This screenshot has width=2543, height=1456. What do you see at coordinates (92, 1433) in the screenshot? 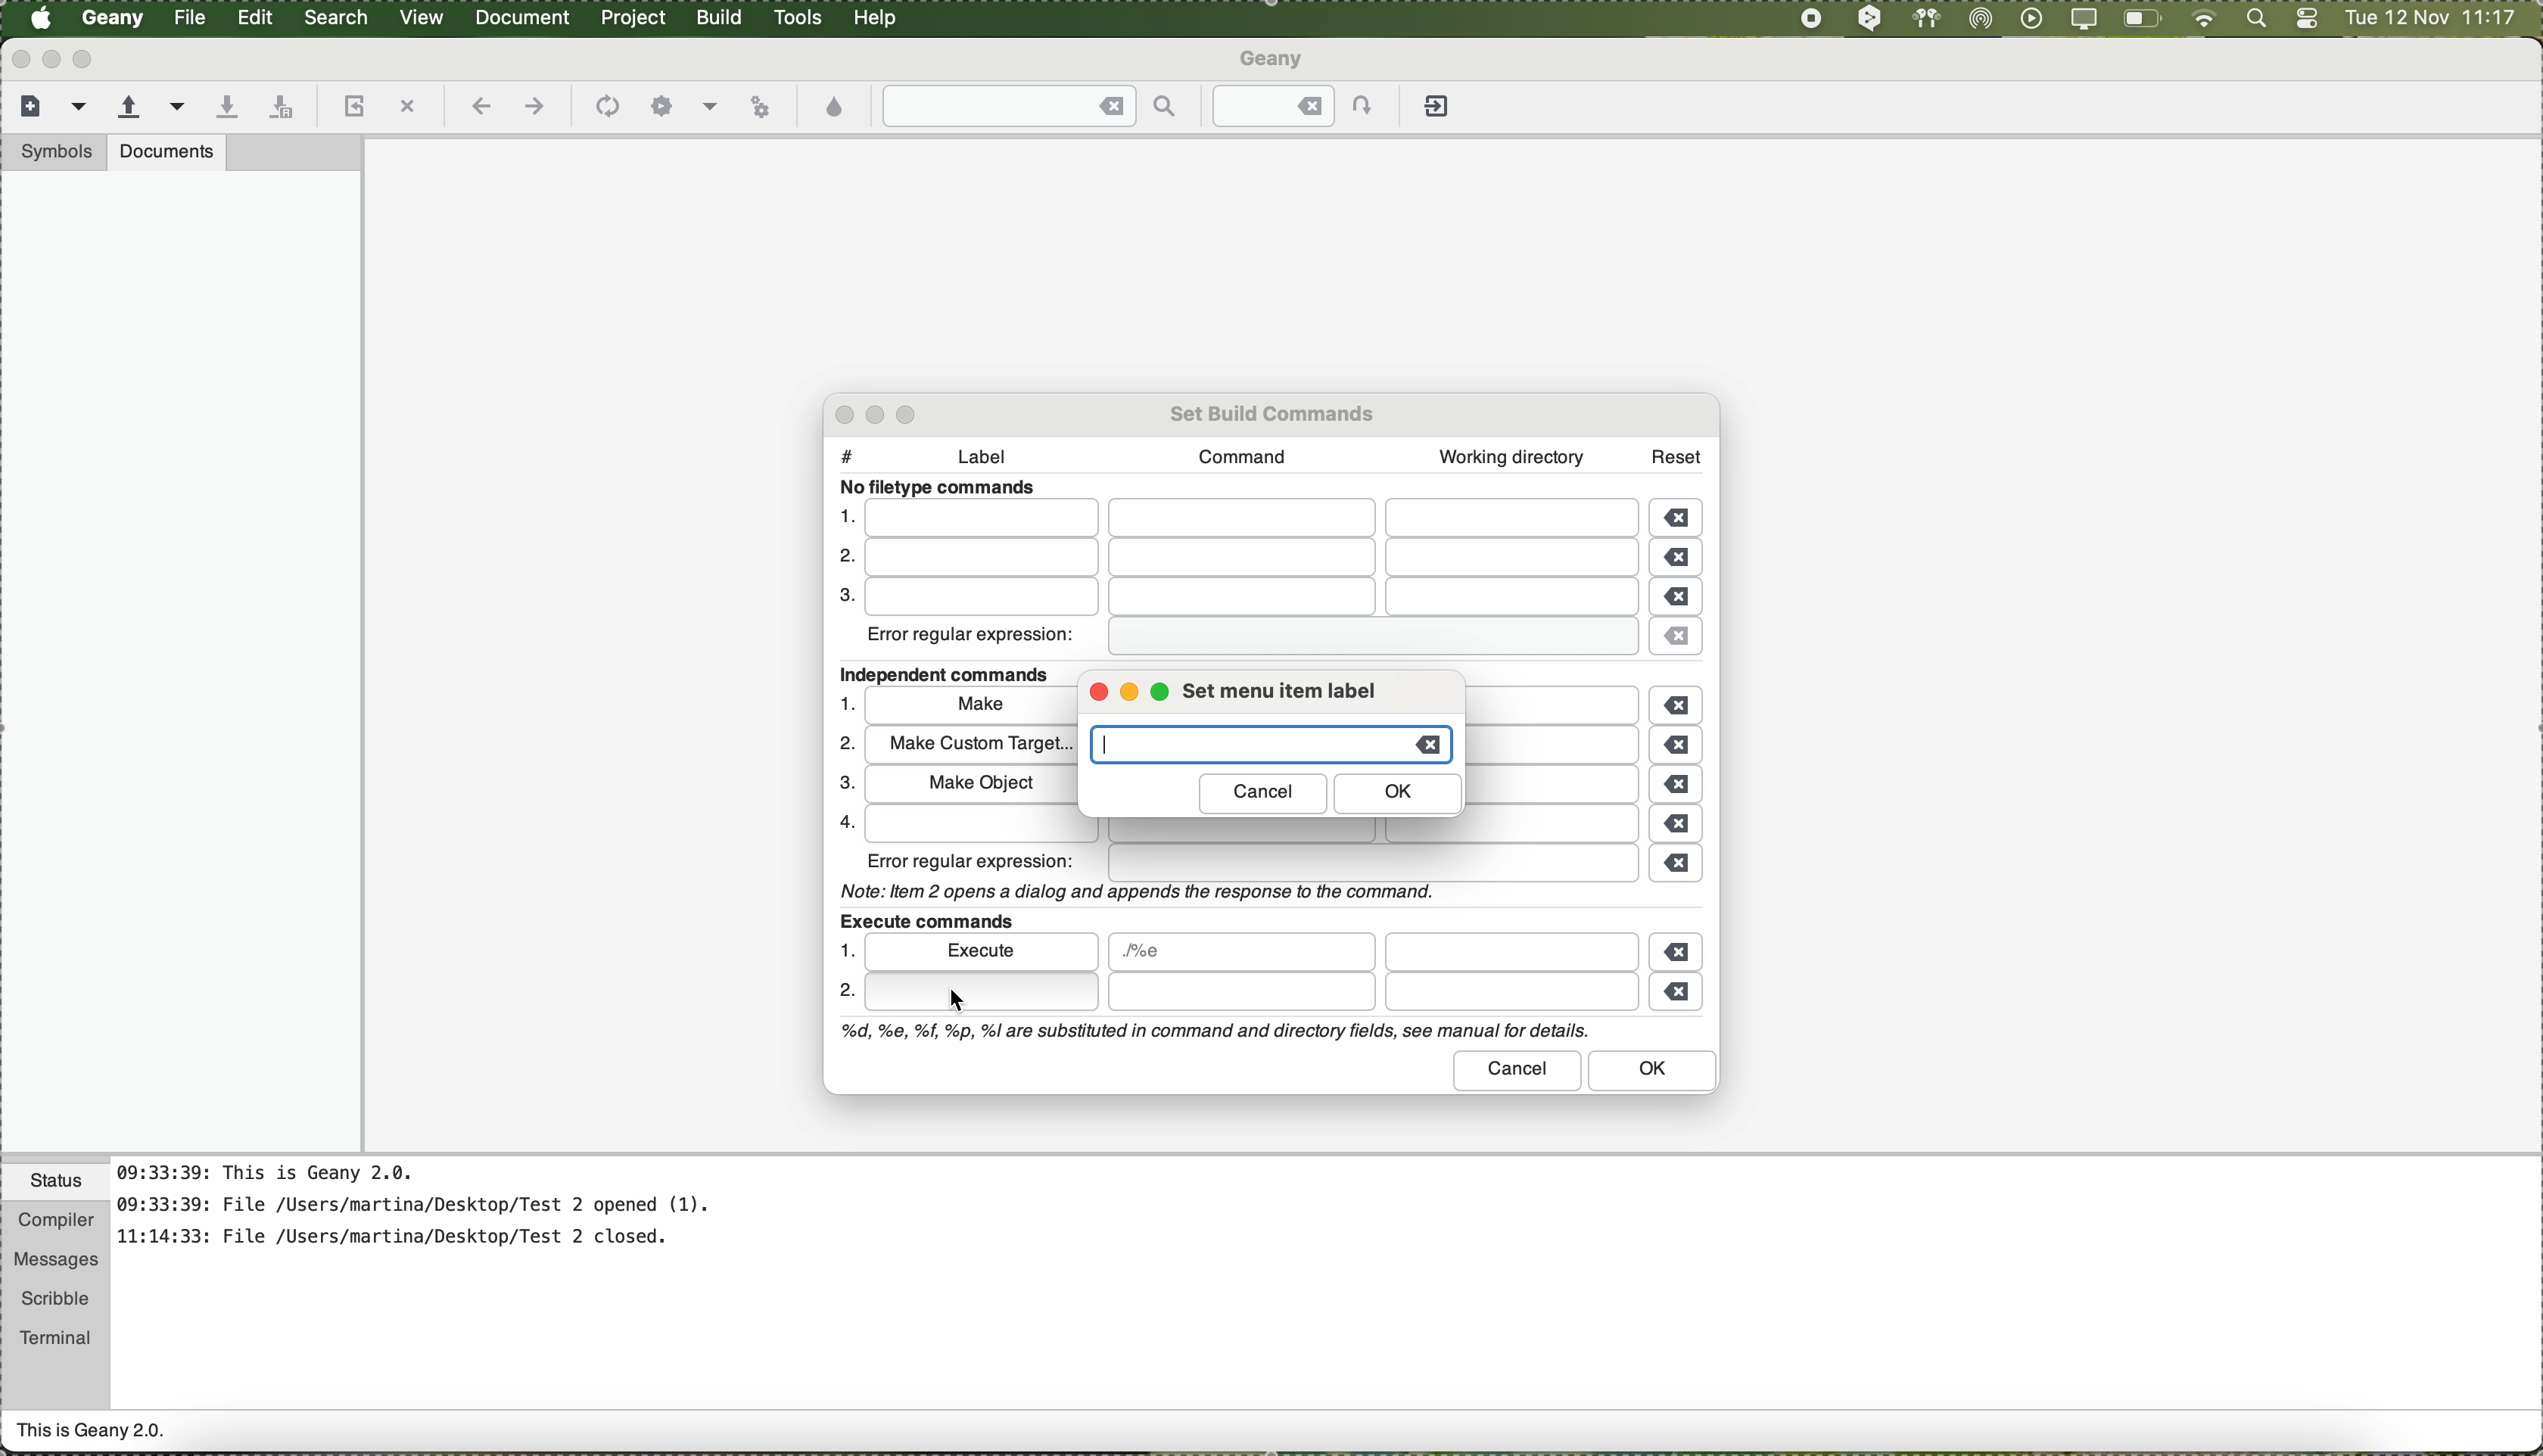
I see `this is geany 2.0` at bounding box center [92, 1433].